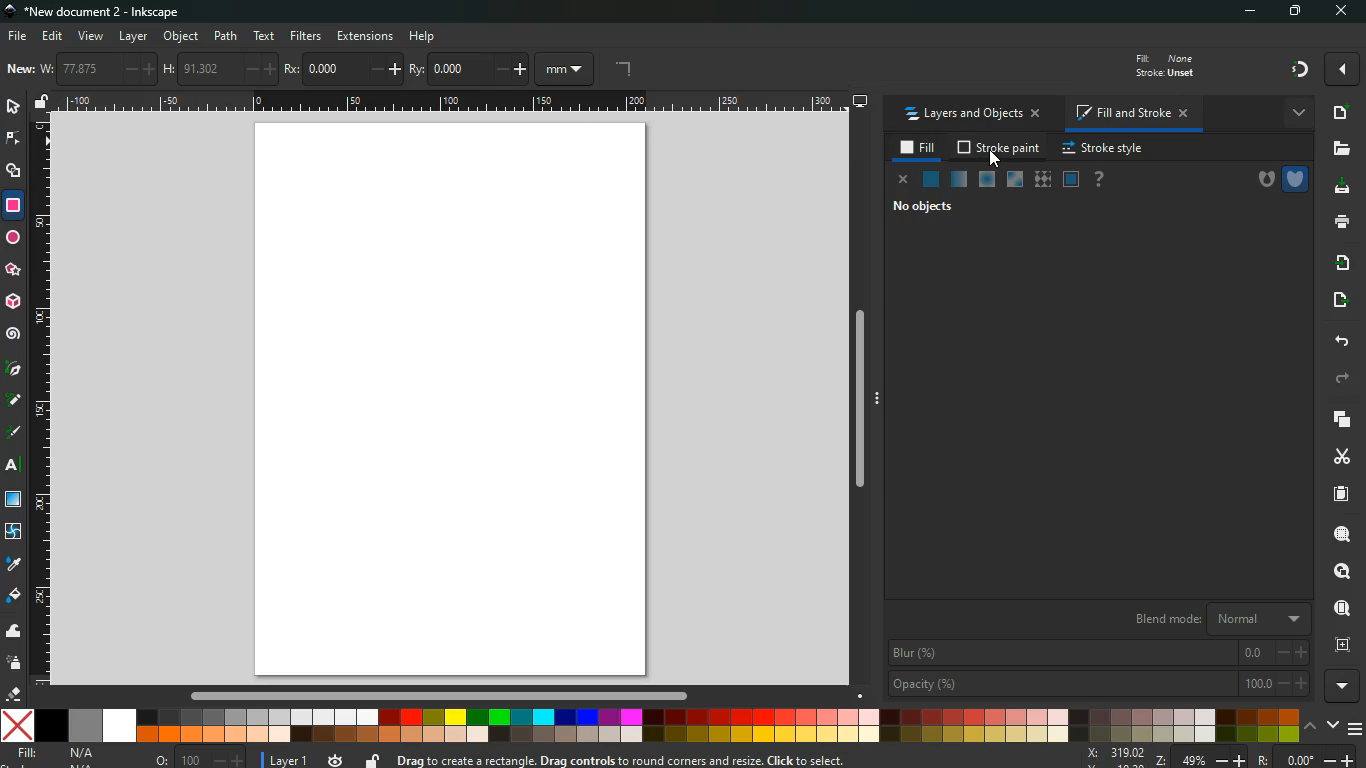  What do you see at coordinates (448, 104) in the screenshot?
I see `horizontal ruler` at bounding box center [448, 104].